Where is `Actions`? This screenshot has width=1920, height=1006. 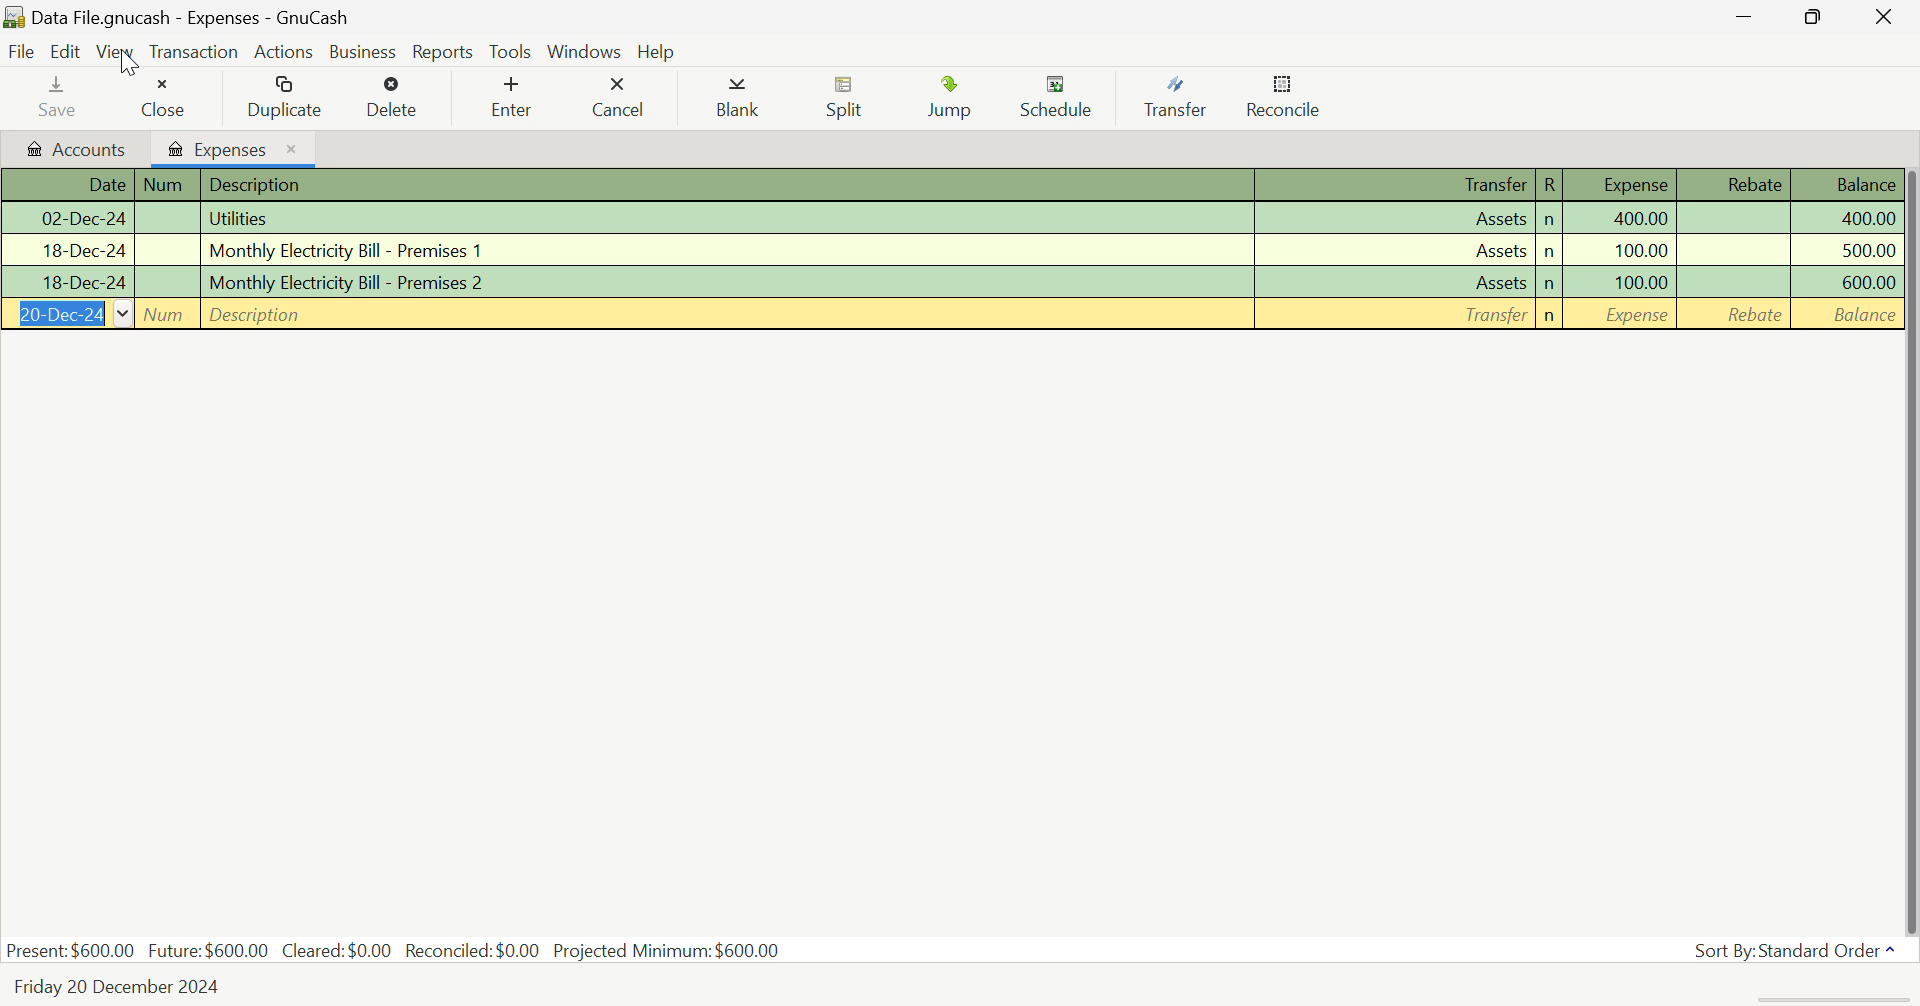 Actions is located at coordinates (286, 51).